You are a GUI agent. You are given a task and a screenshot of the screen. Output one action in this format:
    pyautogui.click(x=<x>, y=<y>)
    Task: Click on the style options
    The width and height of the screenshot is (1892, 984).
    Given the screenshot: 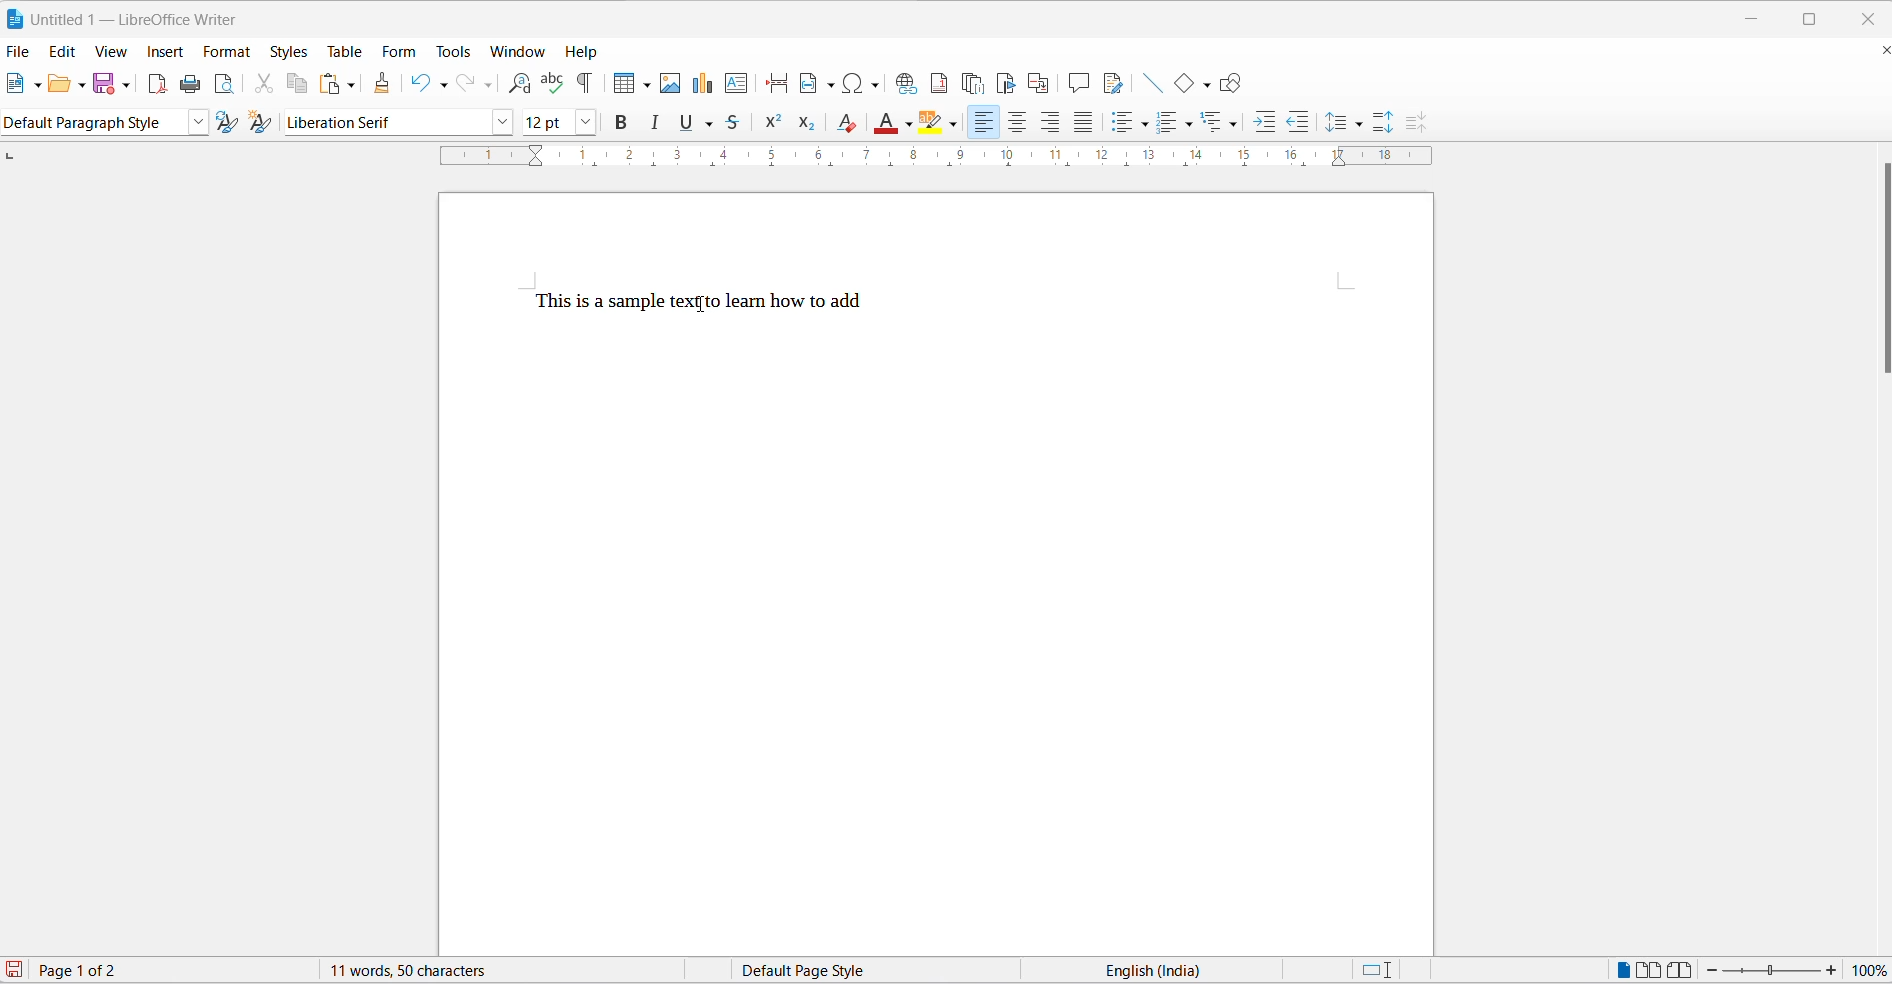 What is the action you would take?
    pyautogui.click(x=195, y=123)
    